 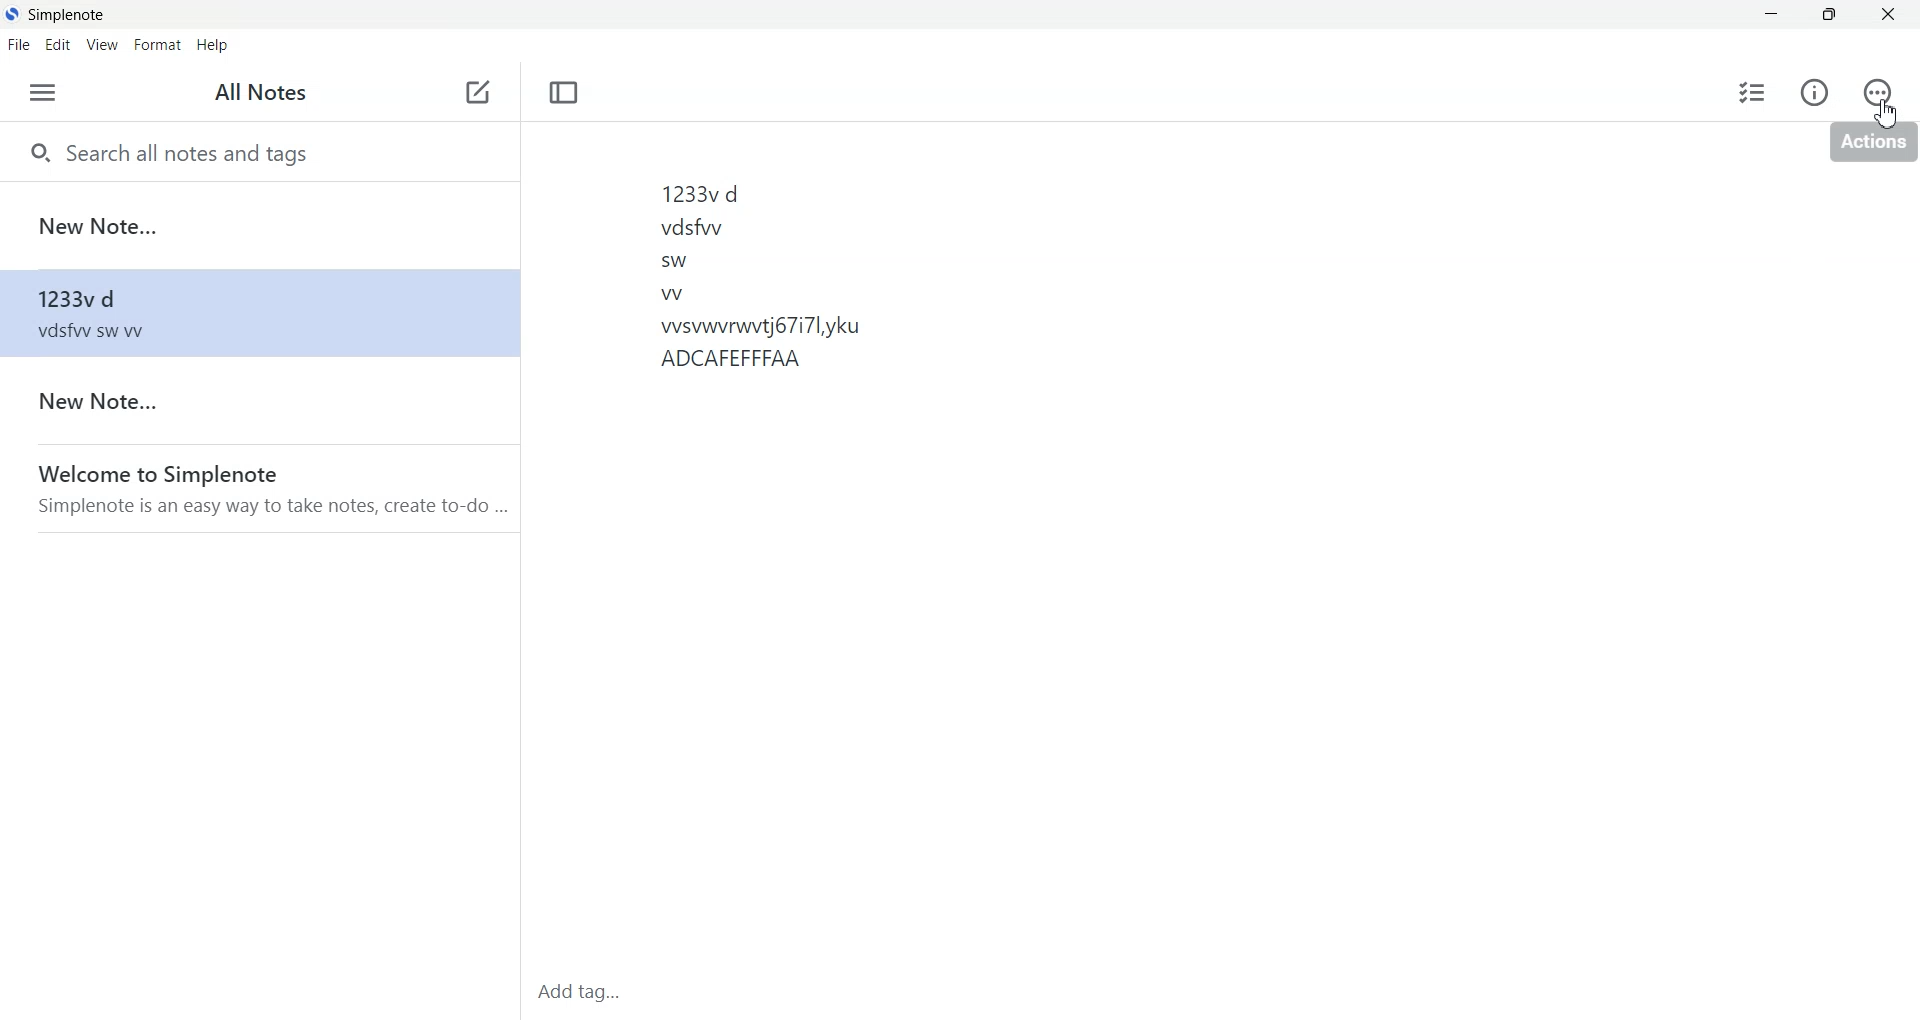 What do you see at coordinates (213, 47) in the screenshot?
I see `Help` at bounding box center [213, 47].